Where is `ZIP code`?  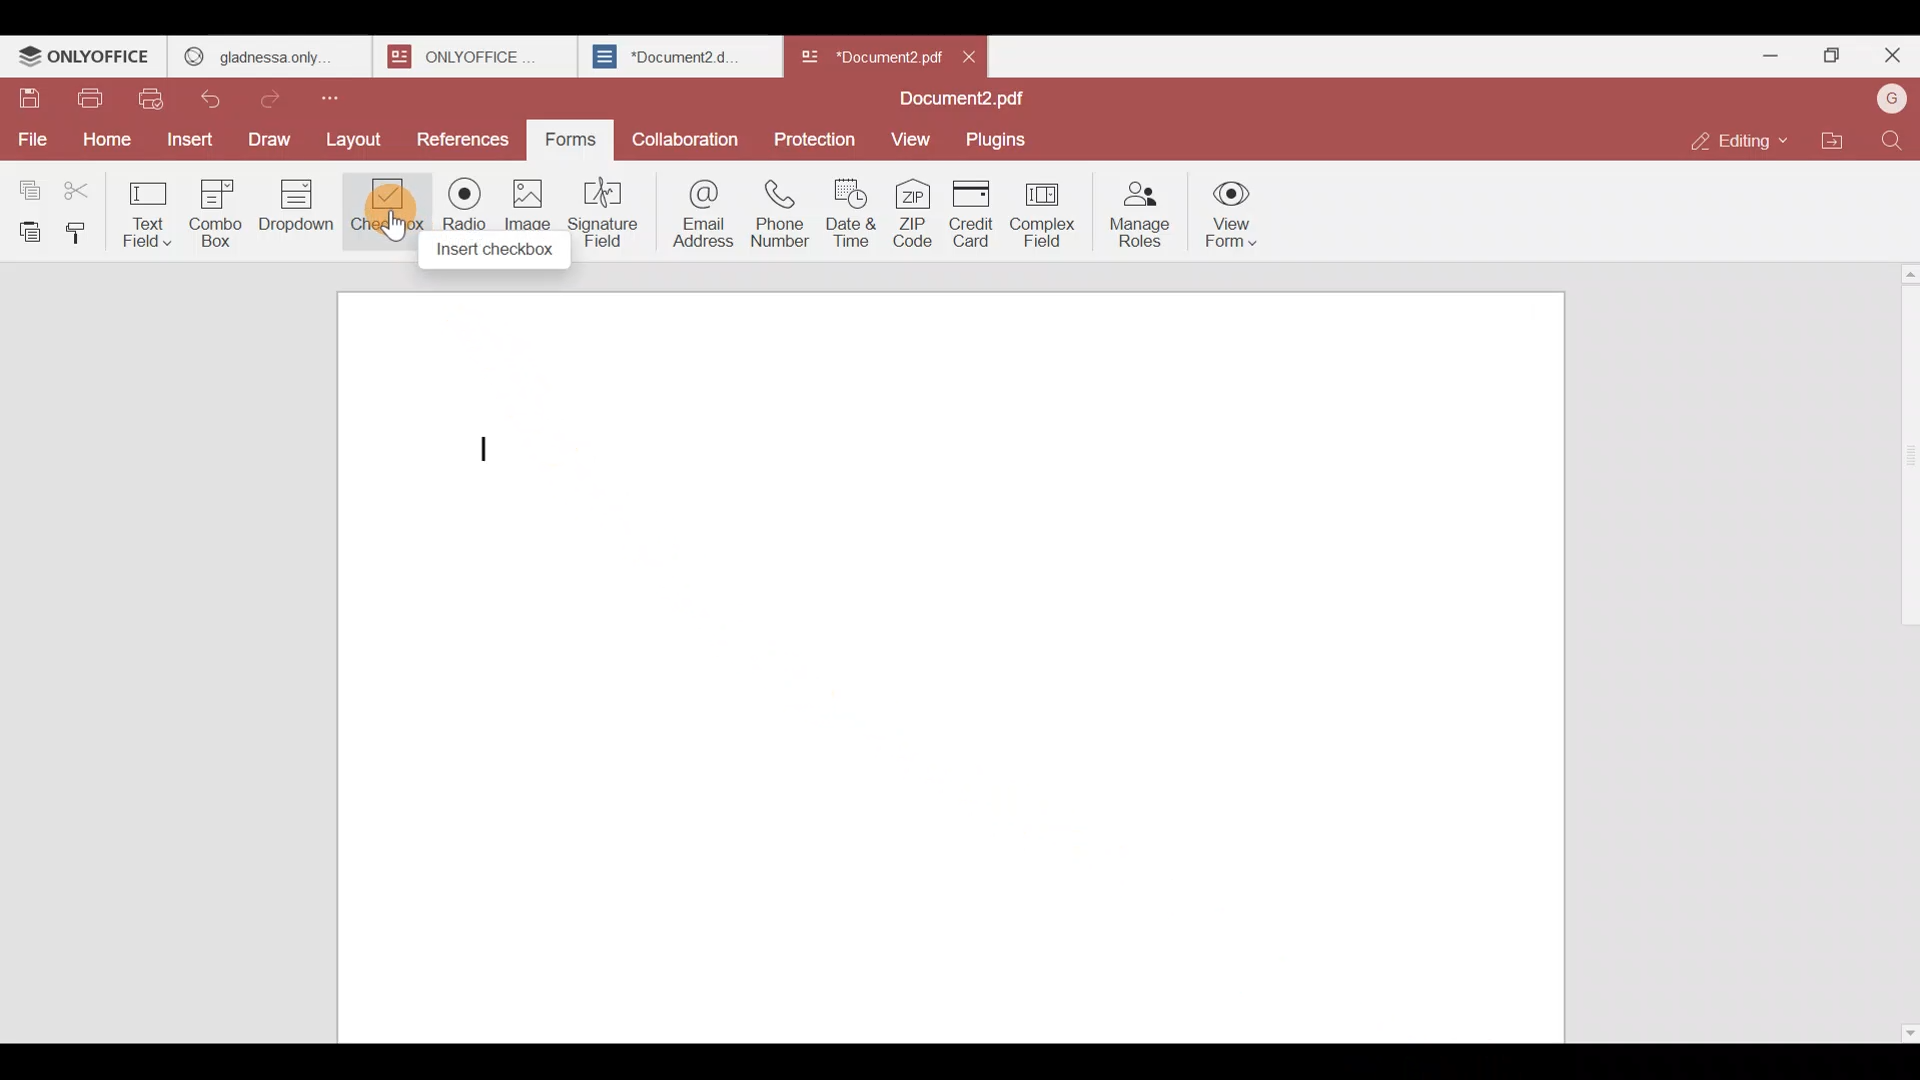
ZIP code is located at coordinates (912, 215).